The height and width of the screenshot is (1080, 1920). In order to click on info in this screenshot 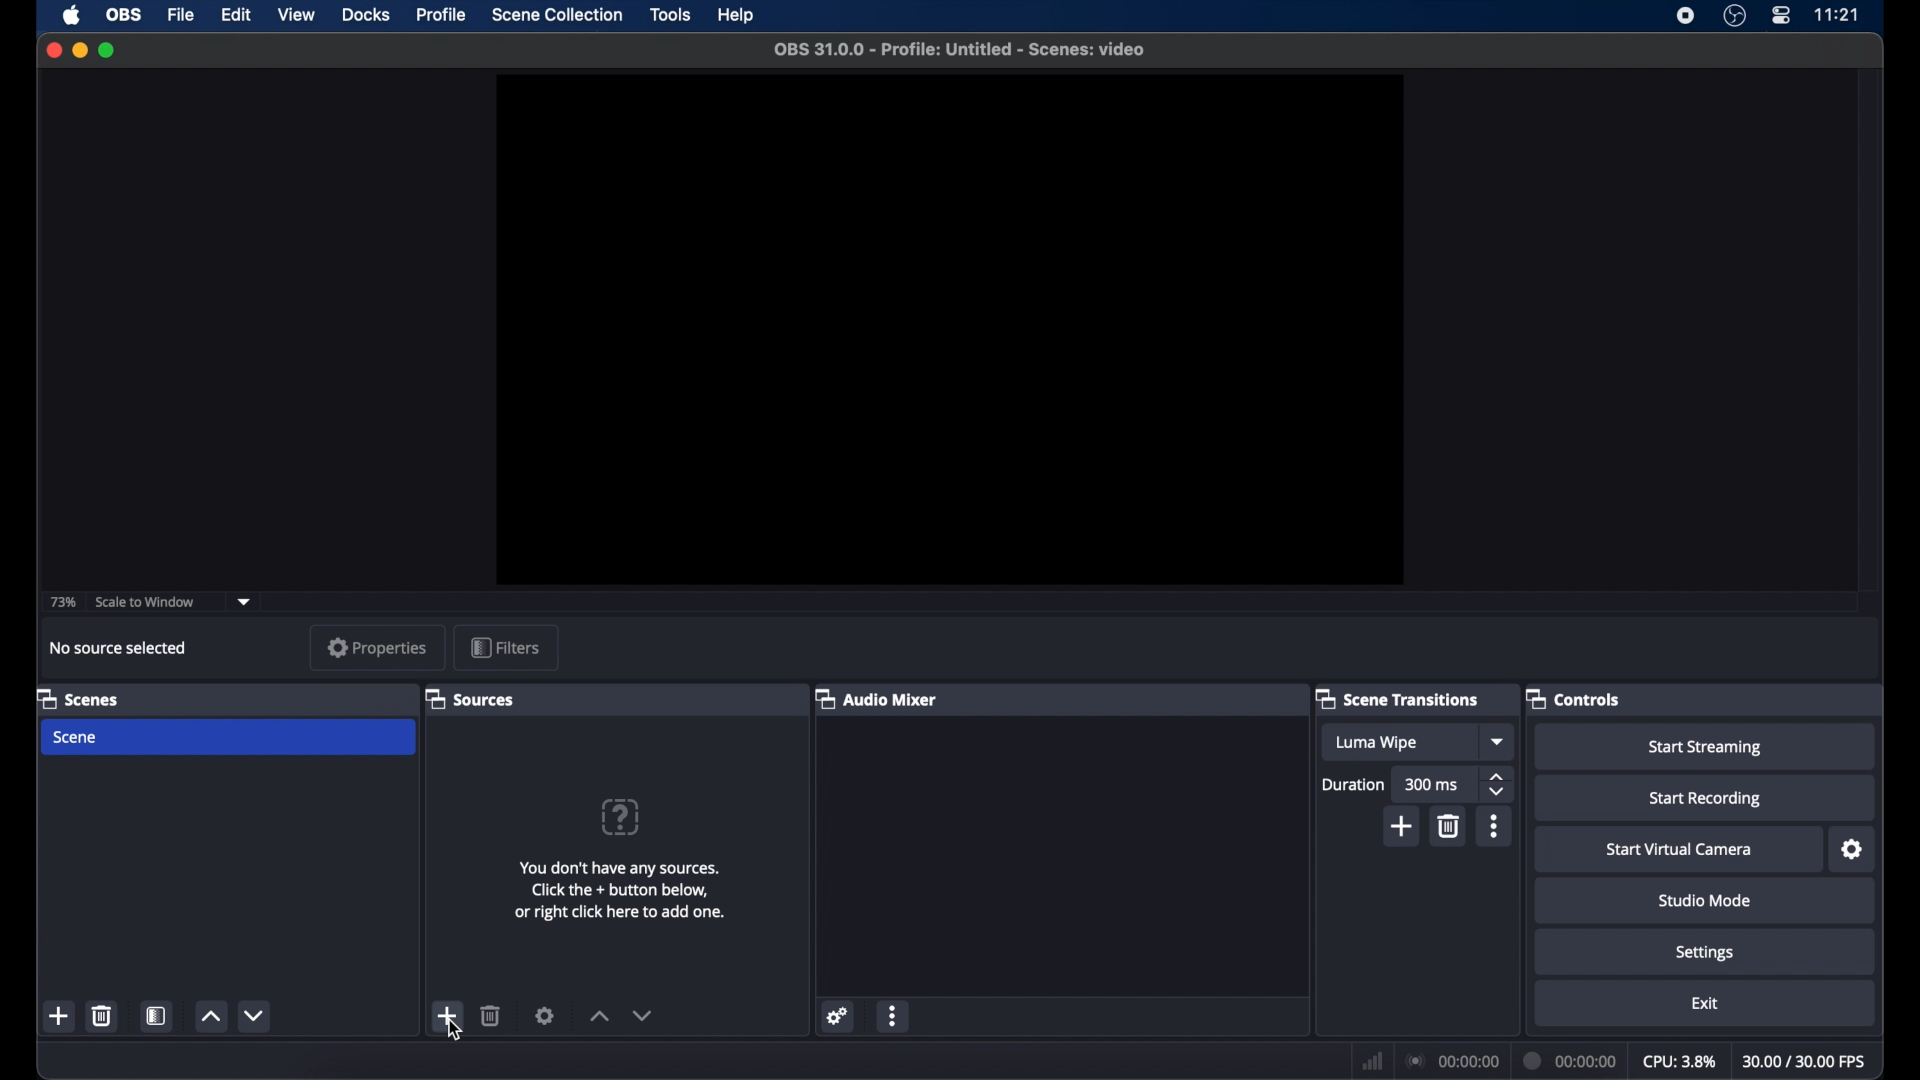, I will do `click(619, 890)`.